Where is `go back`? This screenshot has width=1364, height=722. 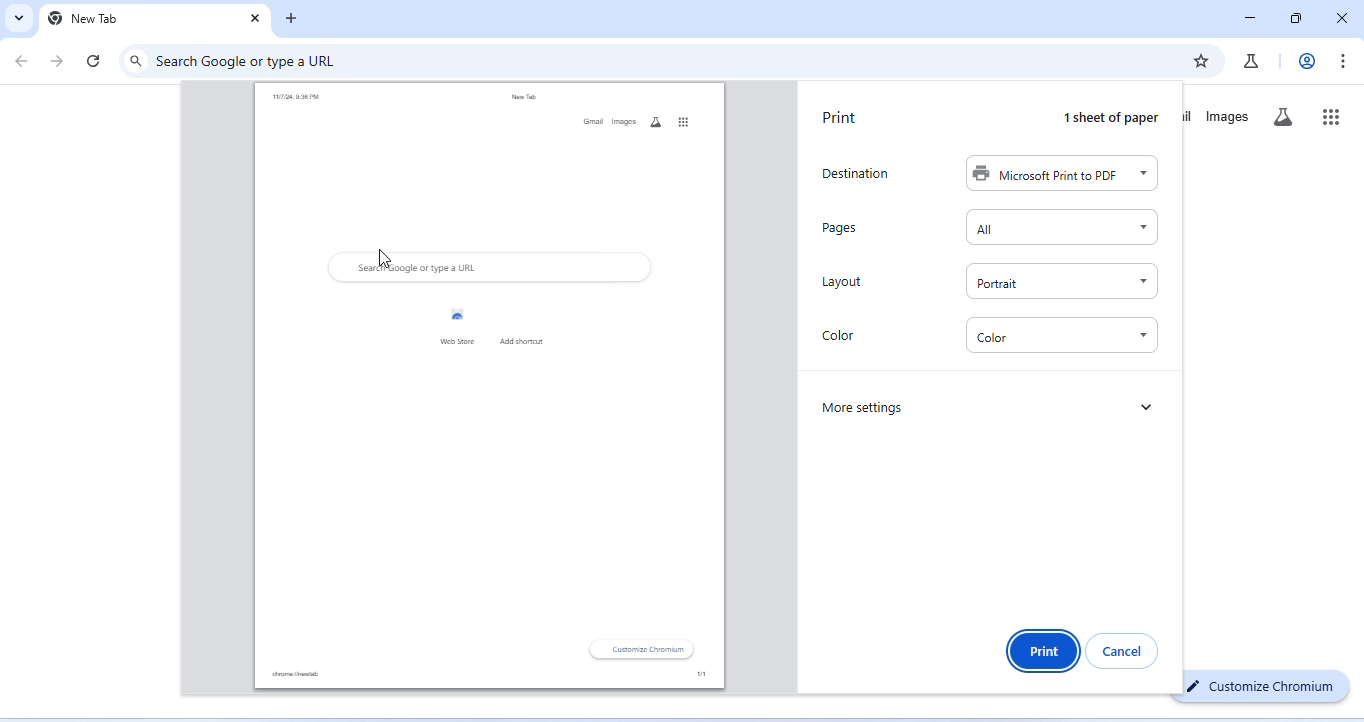
go back is located at coordinates (24, 60).